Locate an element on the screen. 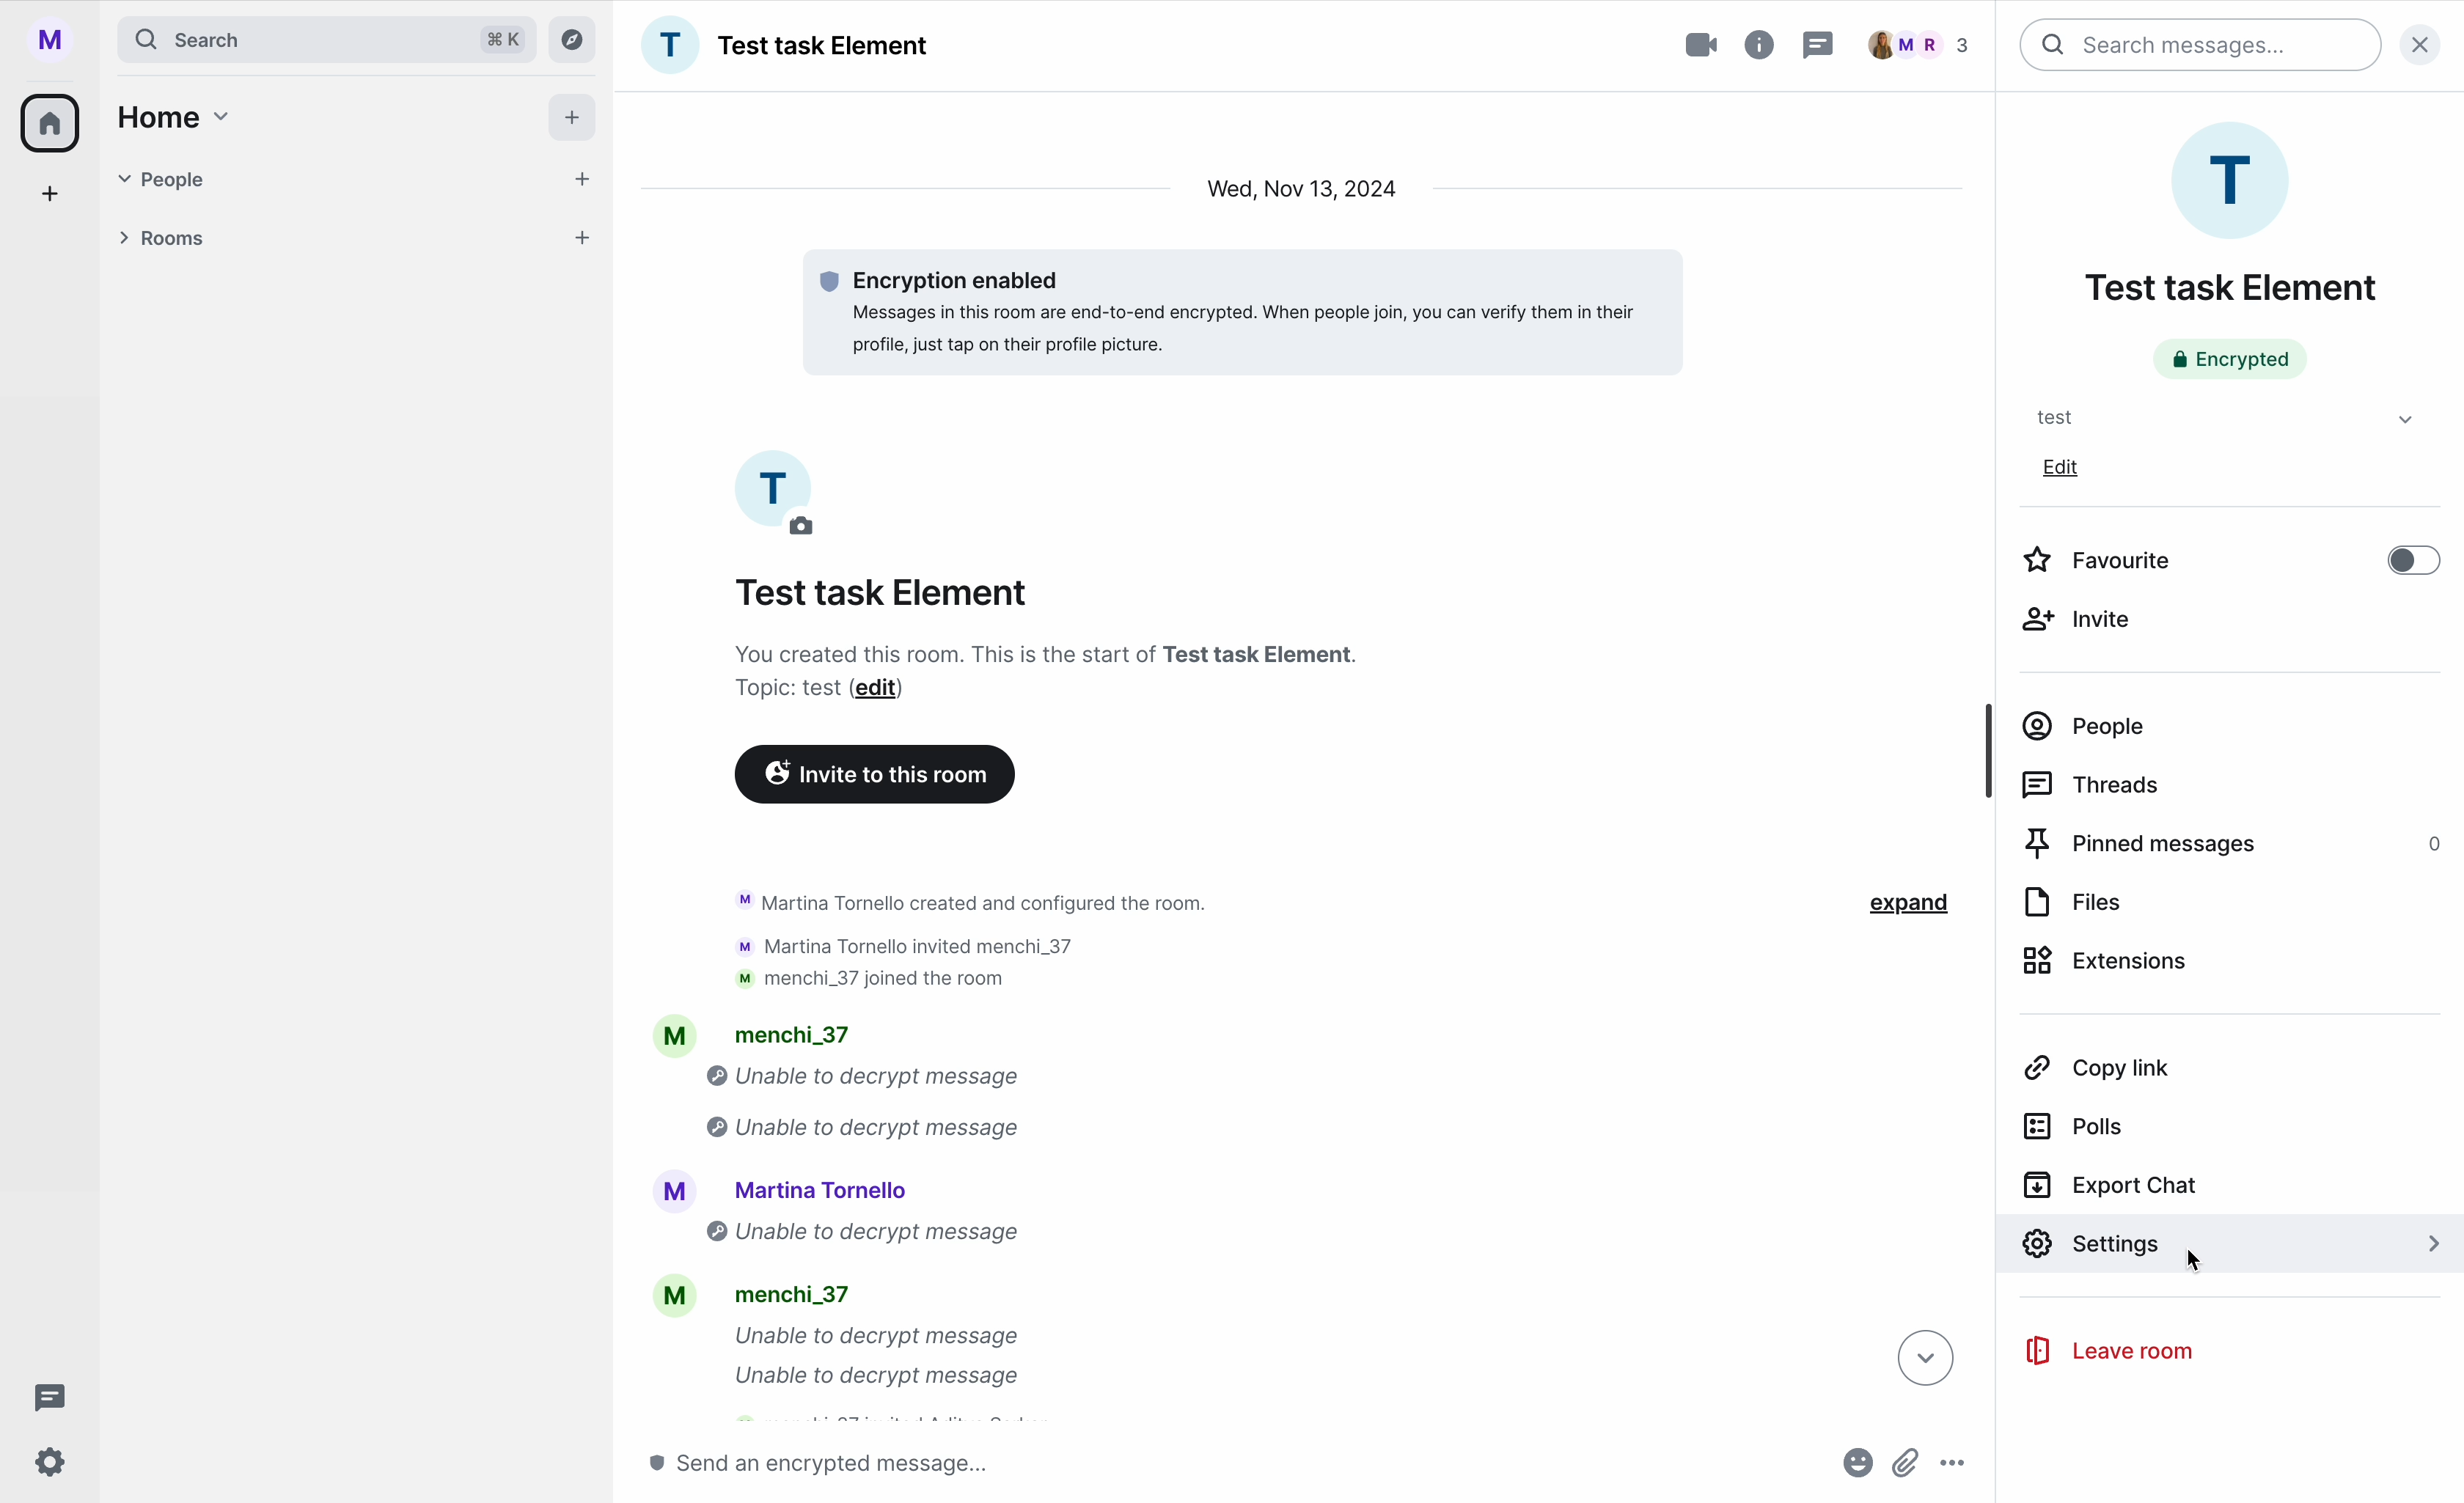 The height and width of the screenshot is (1503, 2464). close is located at coordinates (2429, 42).